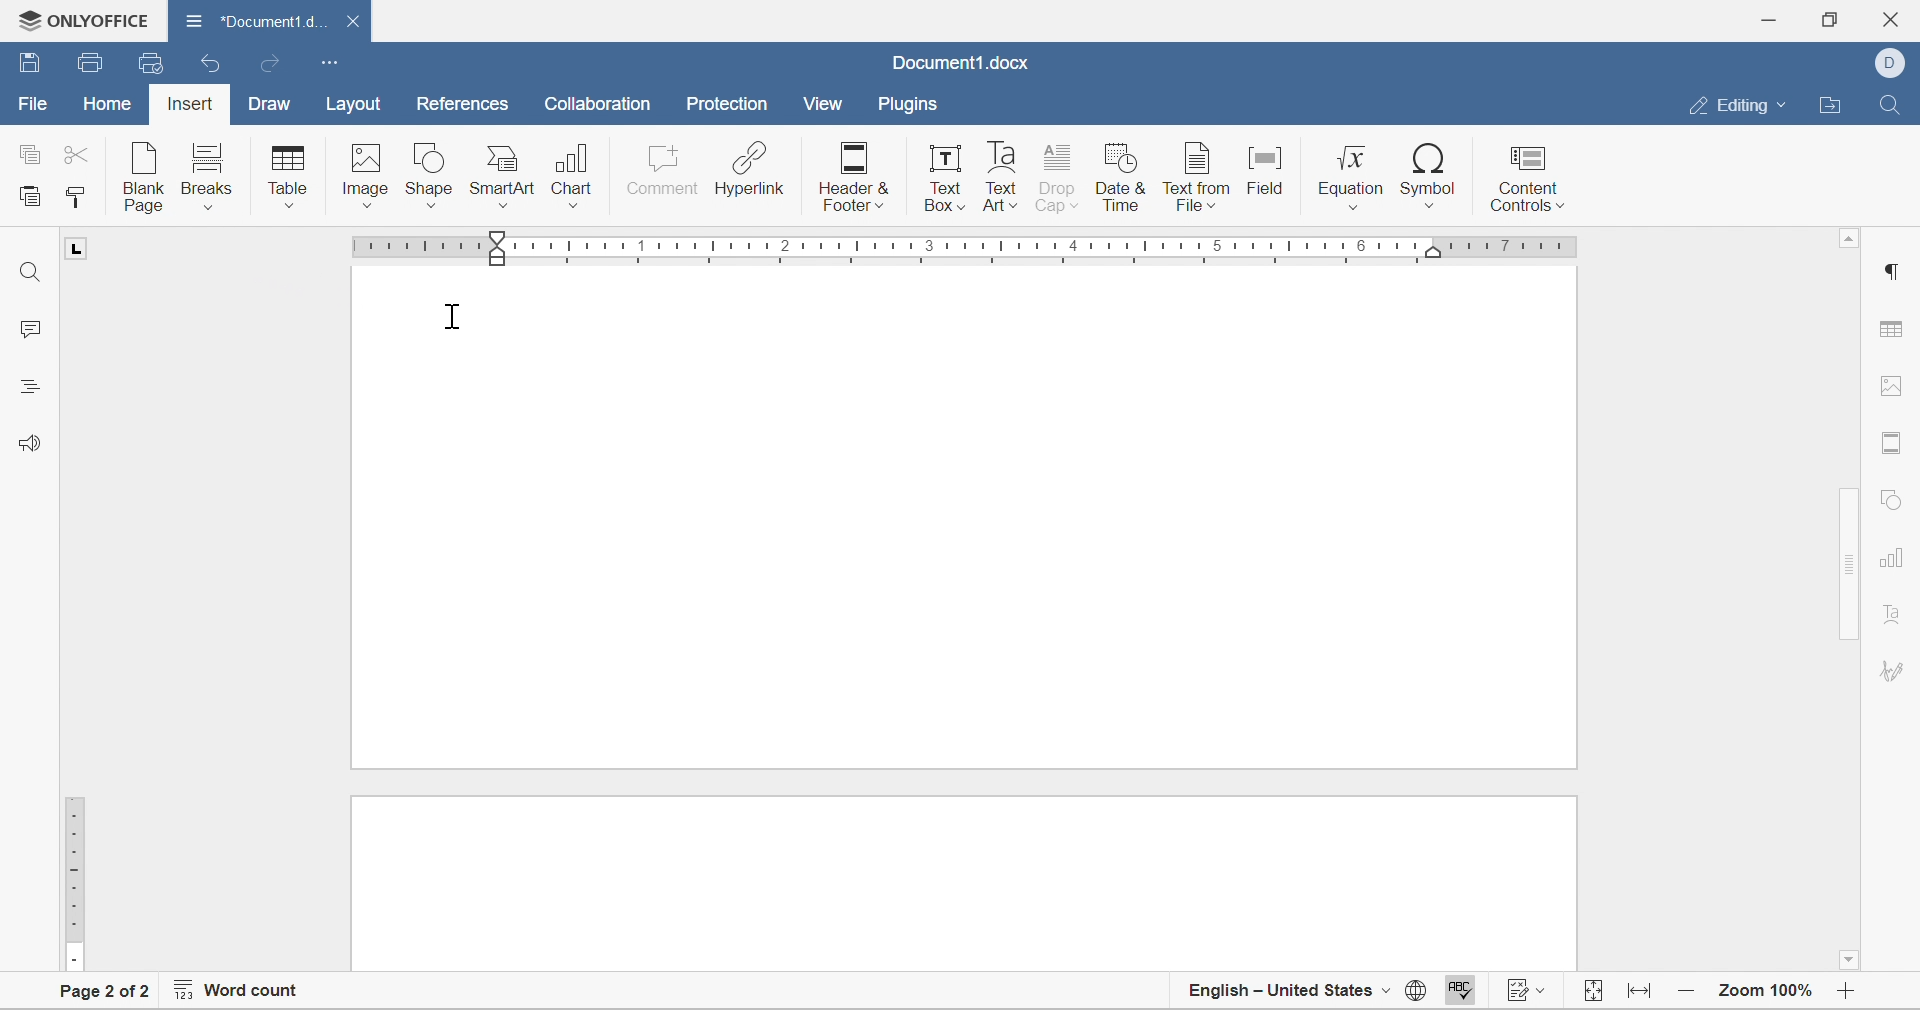  Describe the element at coordinates (429, 177) in the screenshot. I see `Shape` at that location.